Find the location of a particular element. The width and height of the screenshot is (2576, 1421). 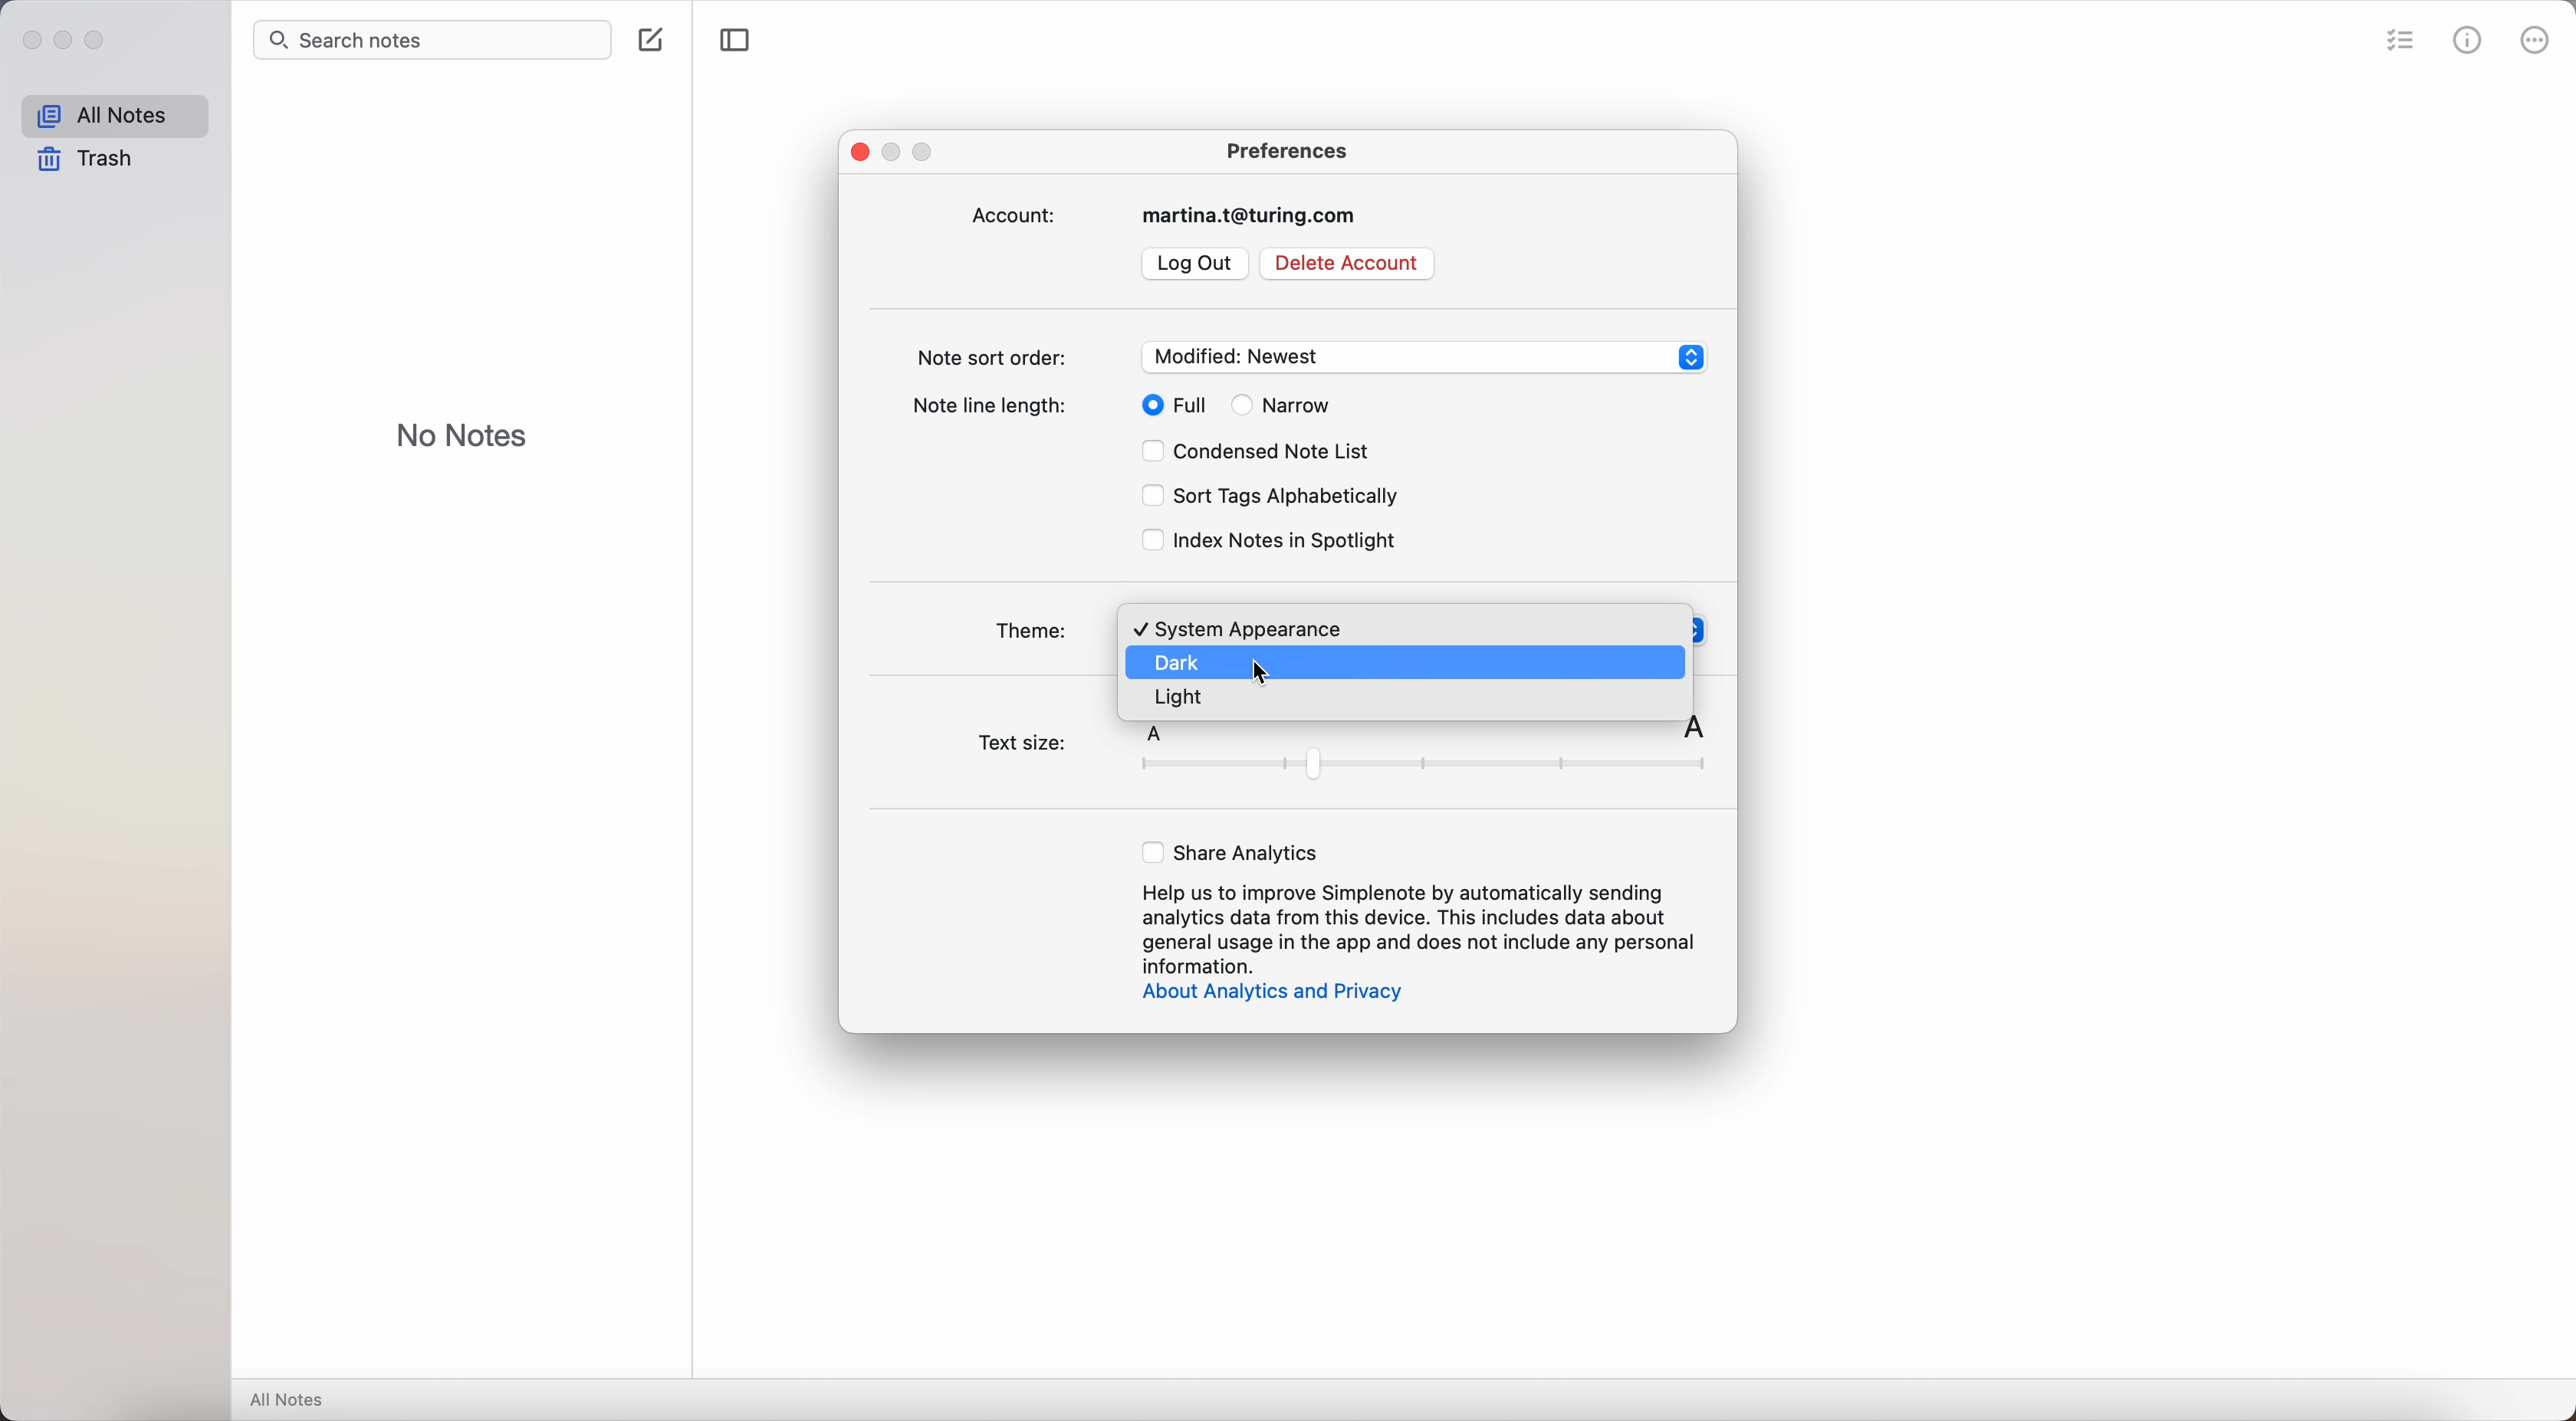

no notes is located at coordinates (464, 432).